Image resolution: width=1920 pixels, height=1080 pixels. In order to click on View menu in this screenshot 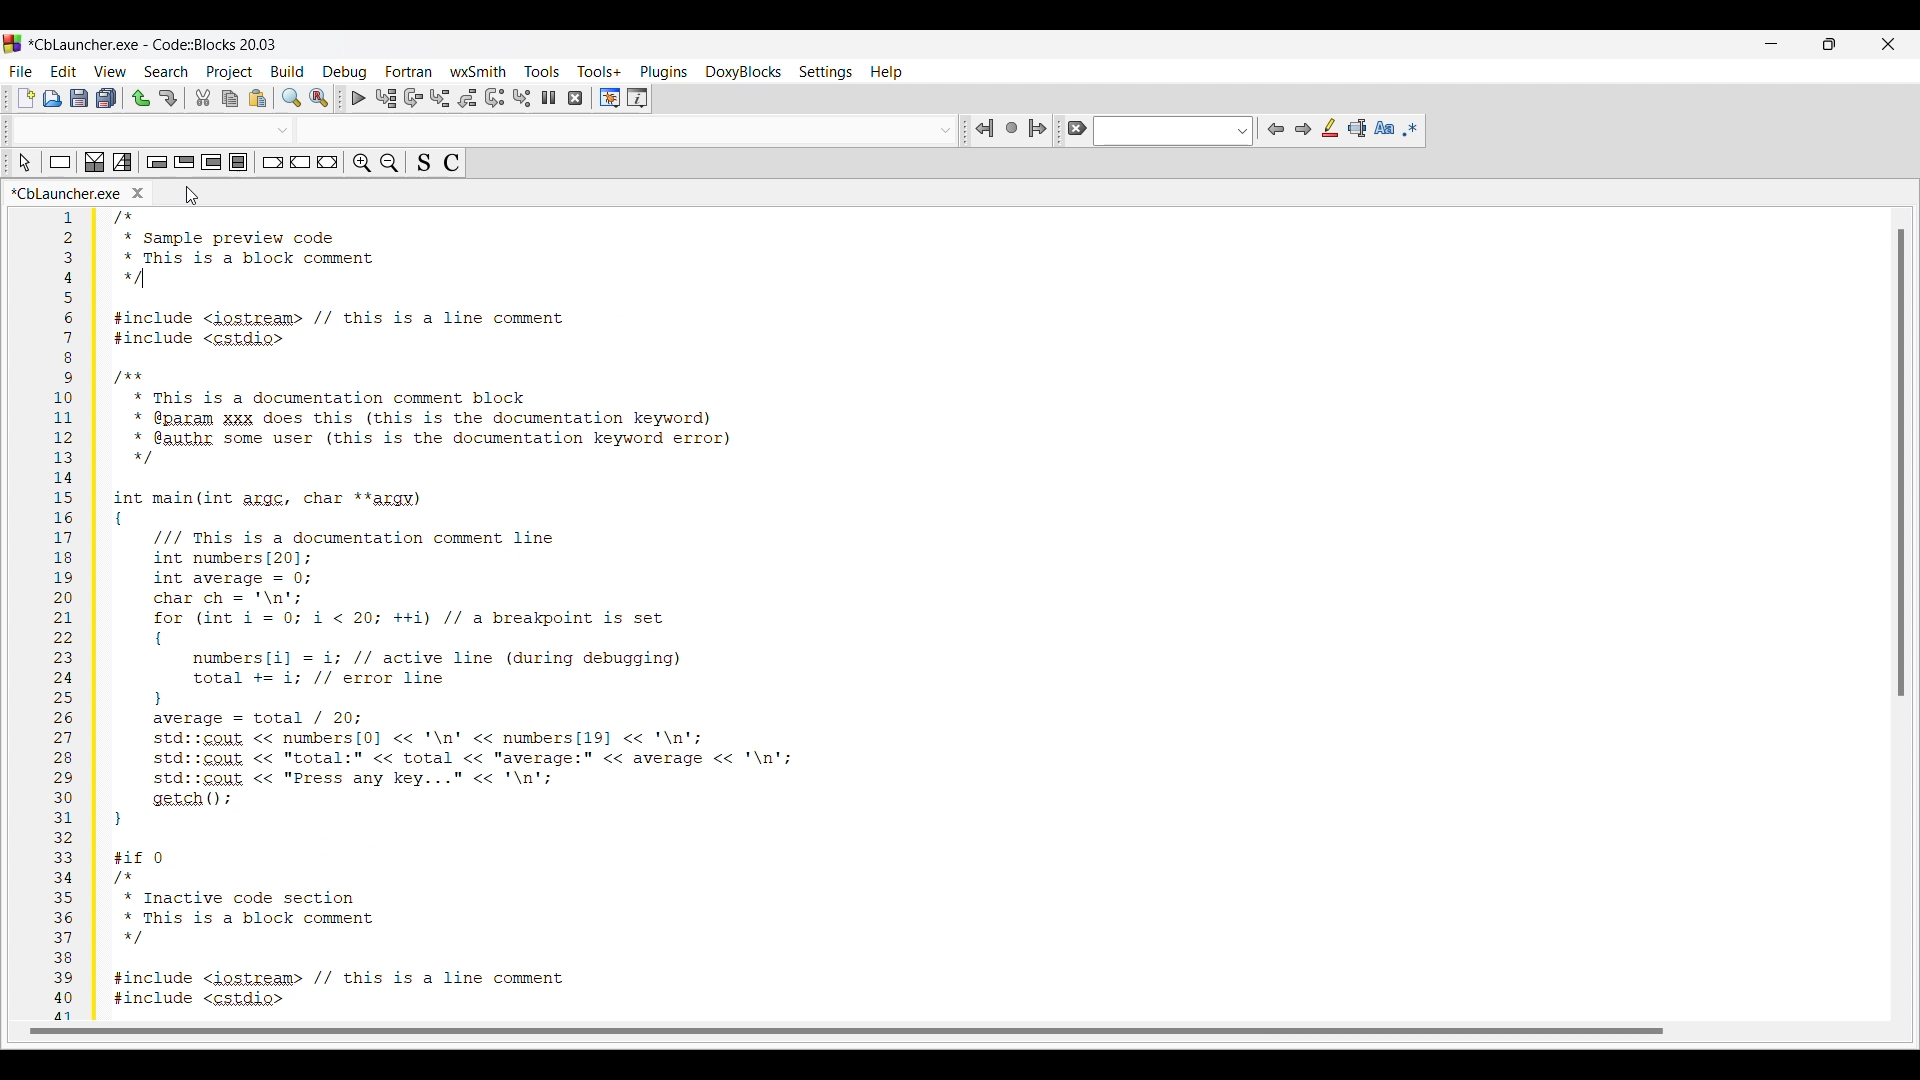, I will do `click(111, 72)`.